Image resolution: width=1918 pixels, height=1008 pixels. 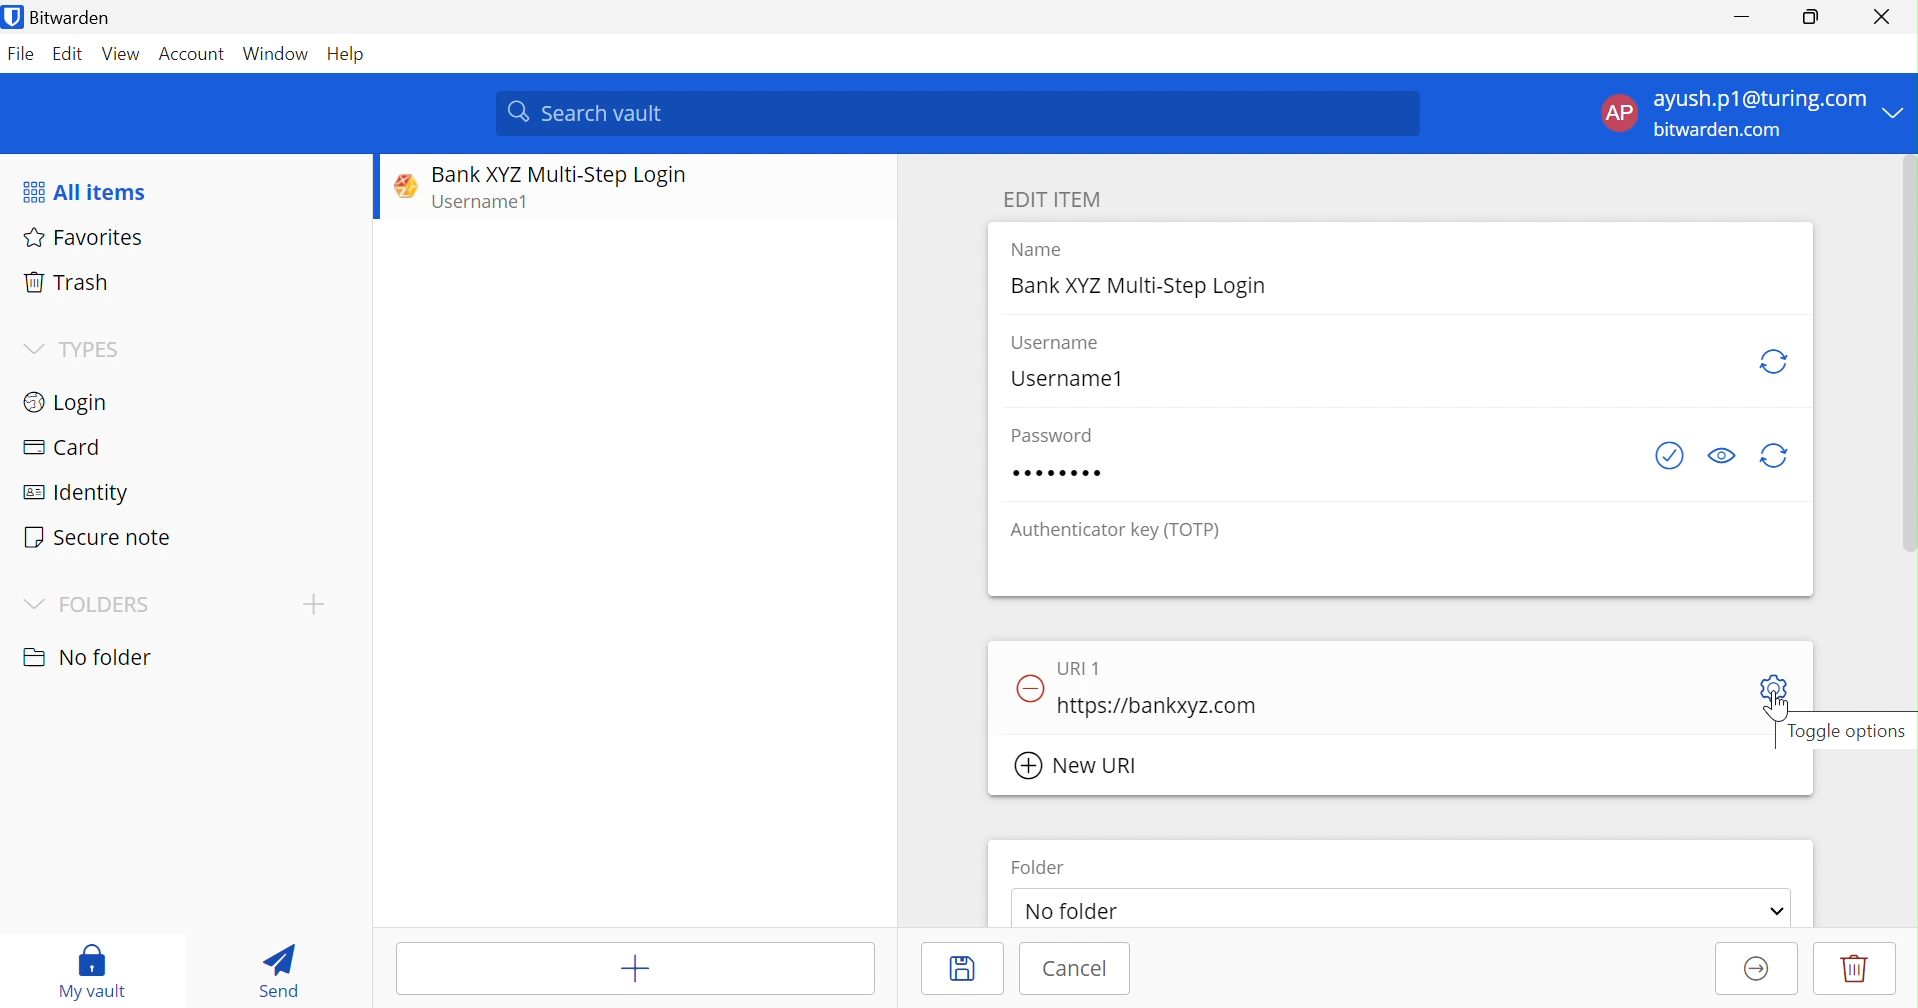 What do you see at coordinates (349, 56) in the screenshot?
I see `Help` at bounding box center [349, 56].